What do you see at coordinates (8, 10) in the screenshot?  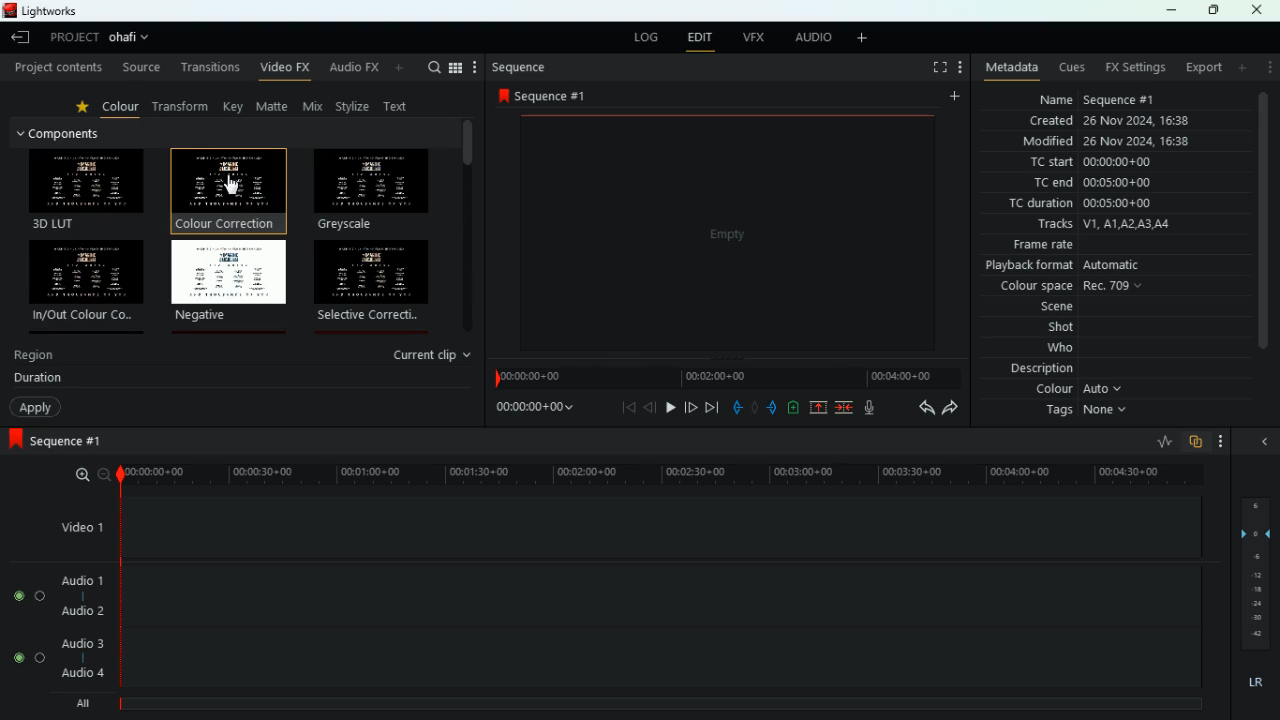 I see `lightworks logo` at bounding box center [8, 10].